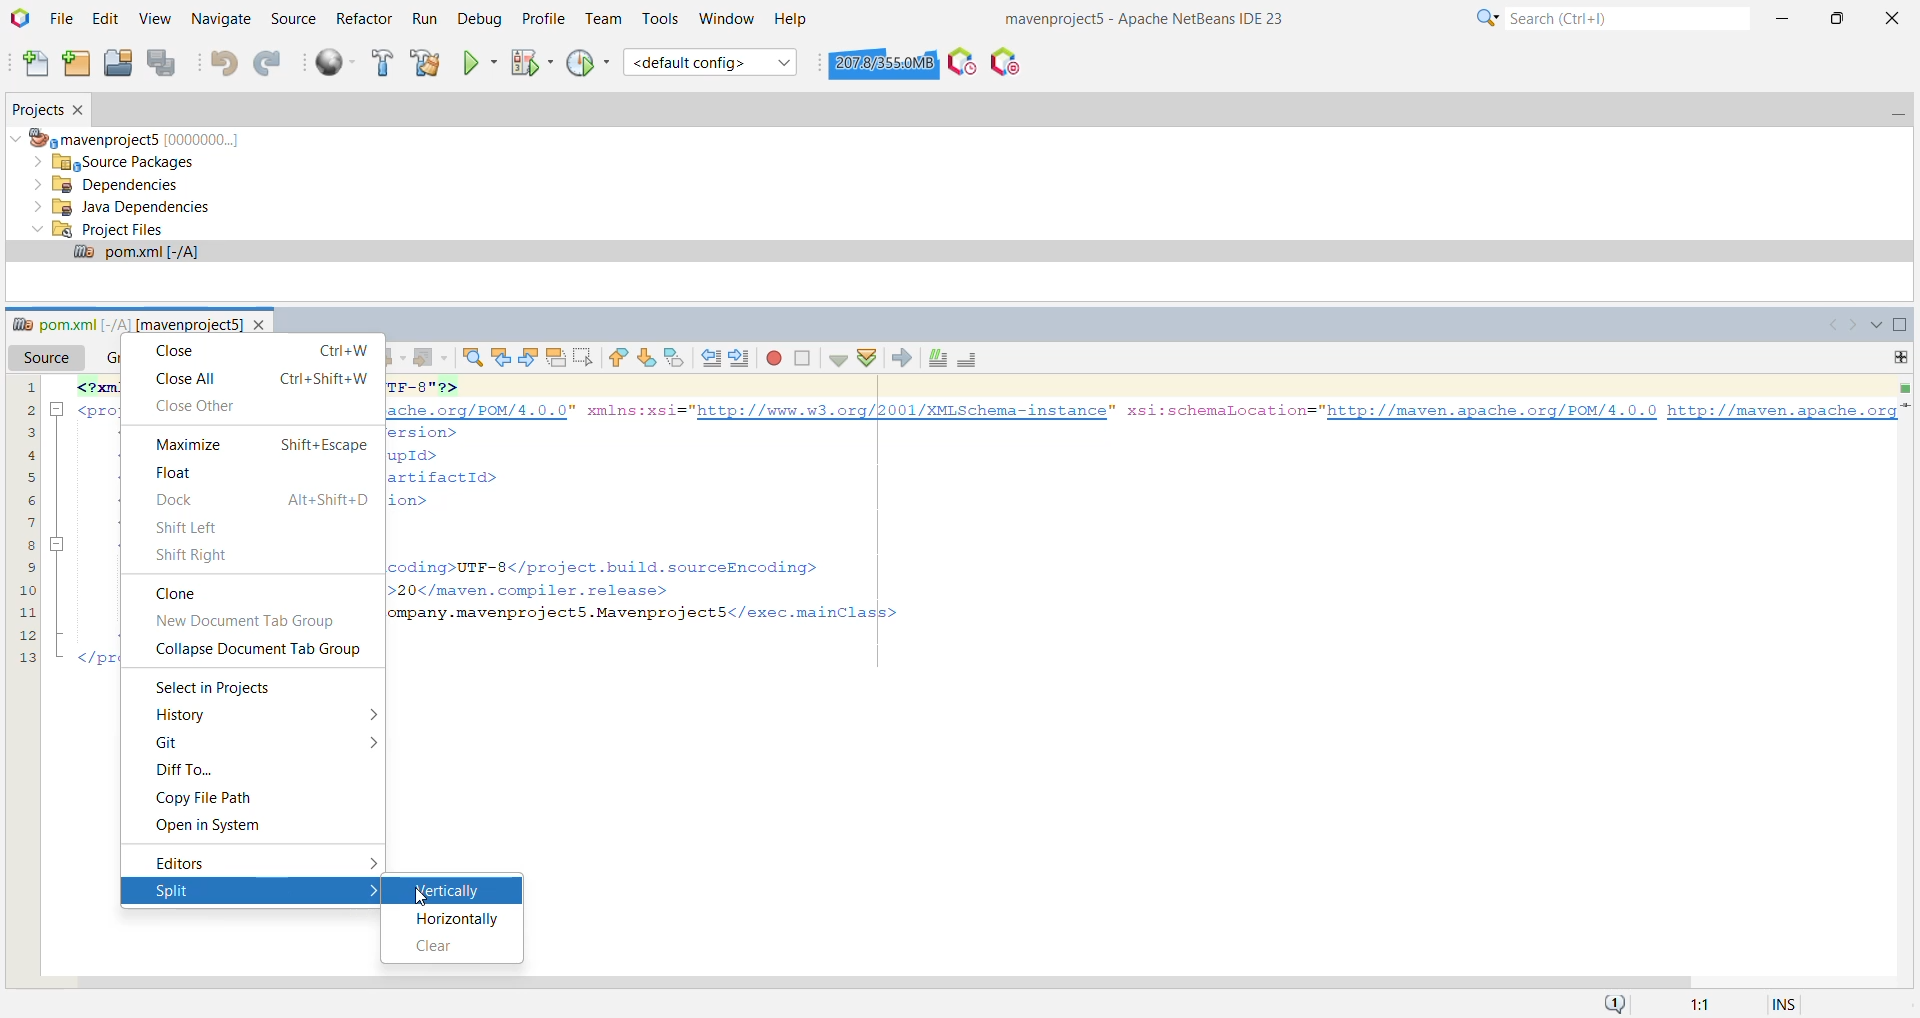  Describe the element at coordinates (118, 63) in the screenshot. I see `Open Project` at that location.